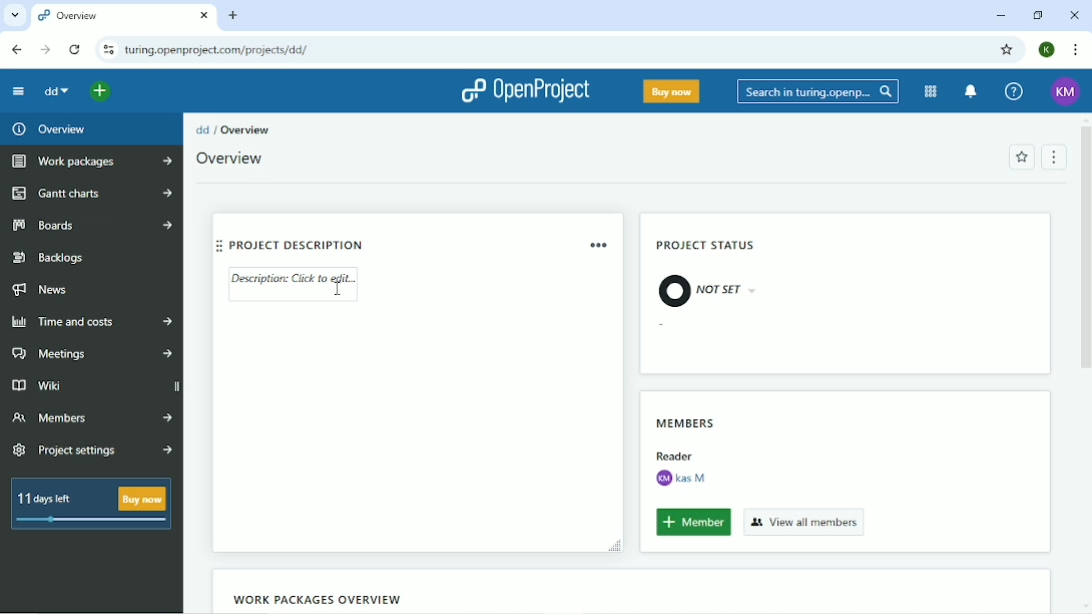 This screenshot has height=614, width=1092. What do you see at coordinates (707, 289) in the screenshot?
I see `not set` at bounding box center [707, 289].